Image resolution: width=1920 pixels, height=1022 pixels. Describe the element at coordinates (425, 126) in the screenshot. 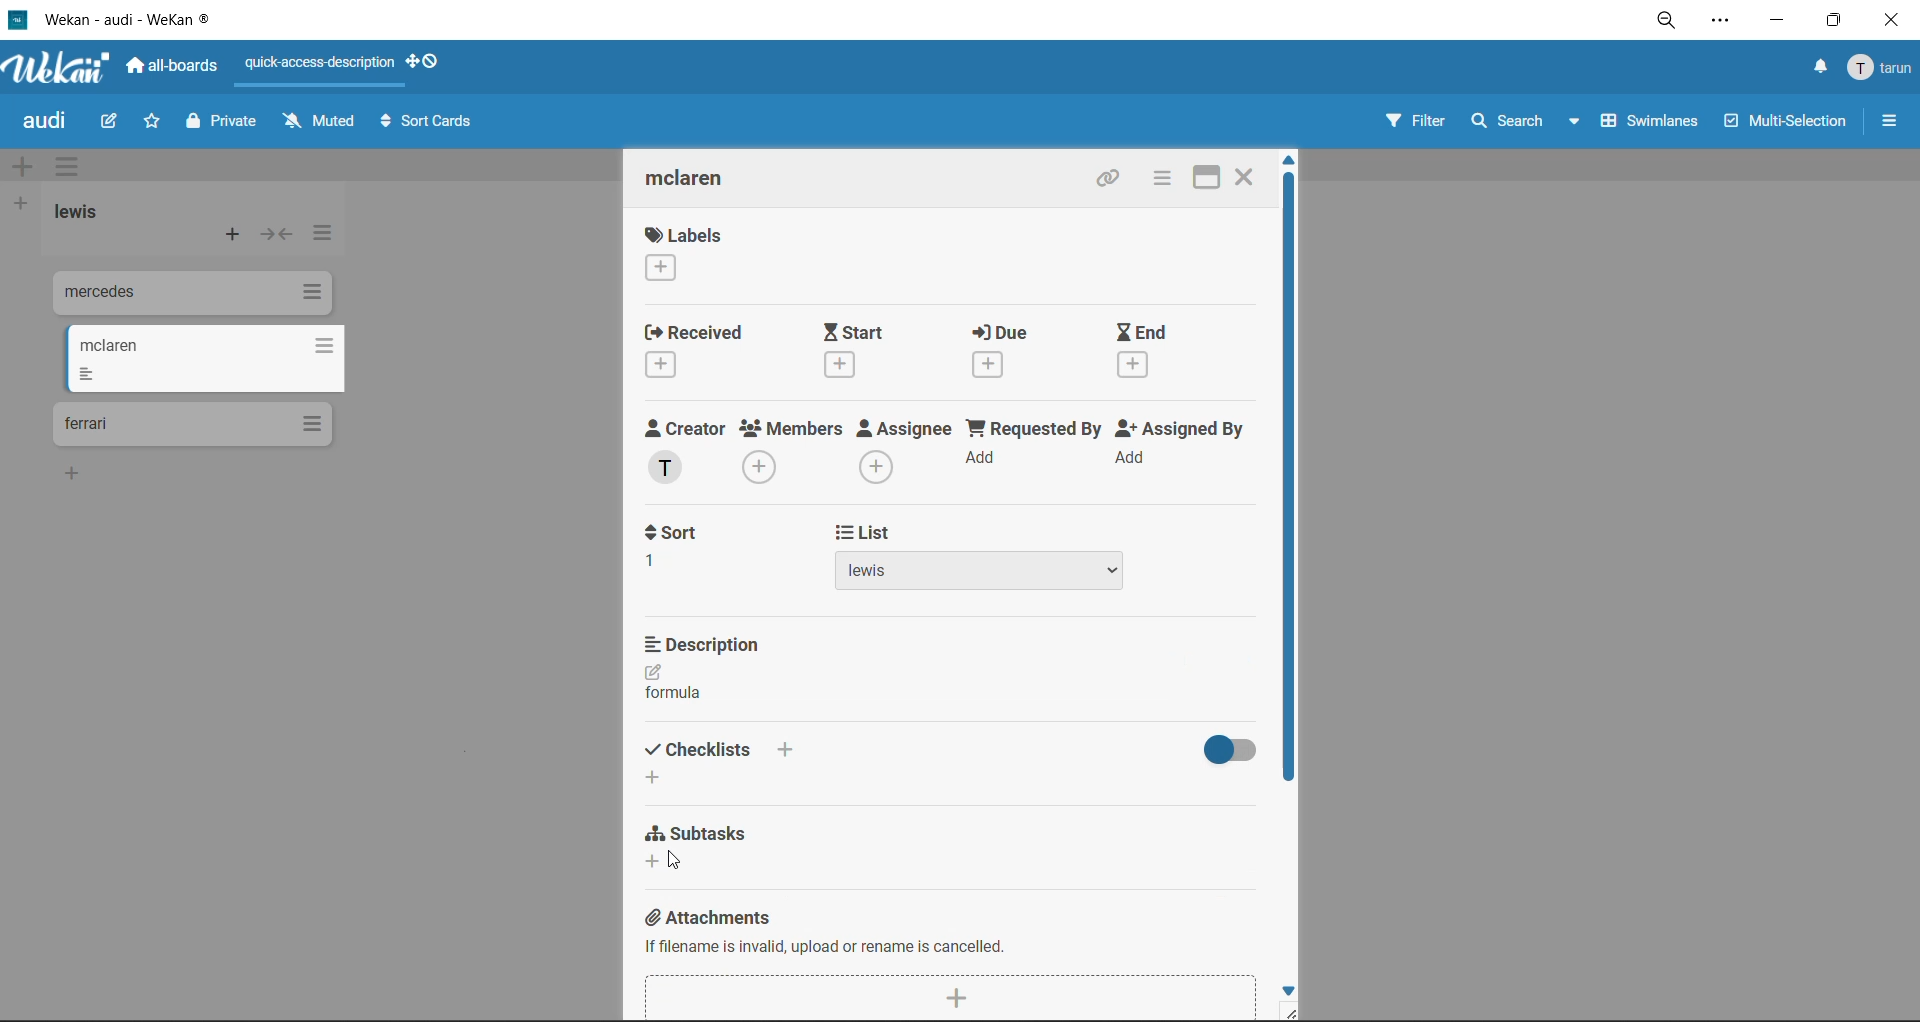

I see `sort cards` at that location.